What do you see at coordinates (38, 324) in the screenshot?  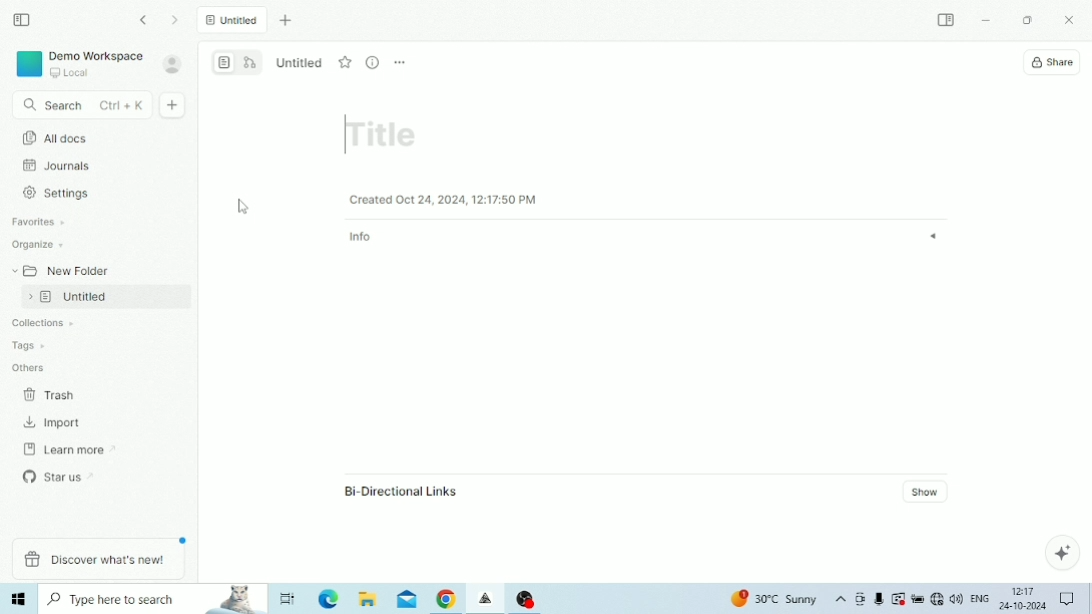 I see `Collections` at bounding box center [38, 324].